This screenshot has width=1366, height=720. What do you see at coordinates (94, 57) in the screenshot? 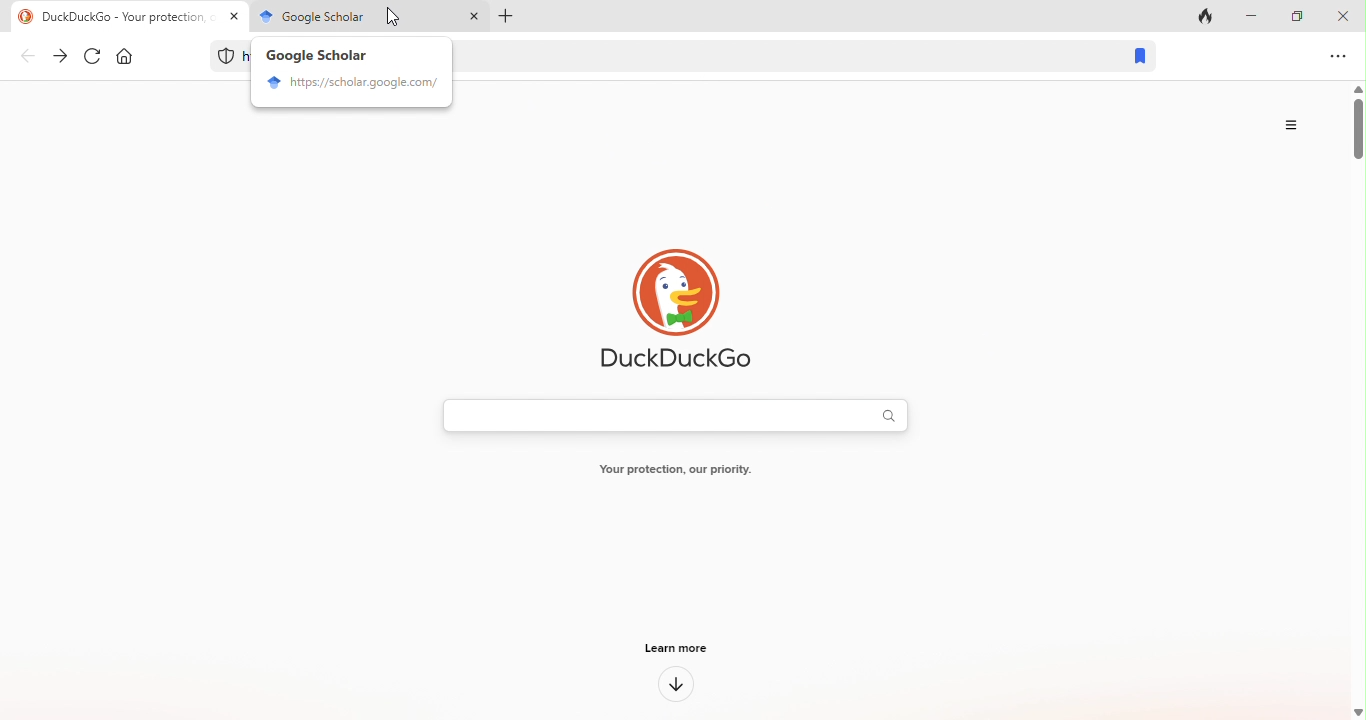
I see `refresh` at bounding box center [94, 57].